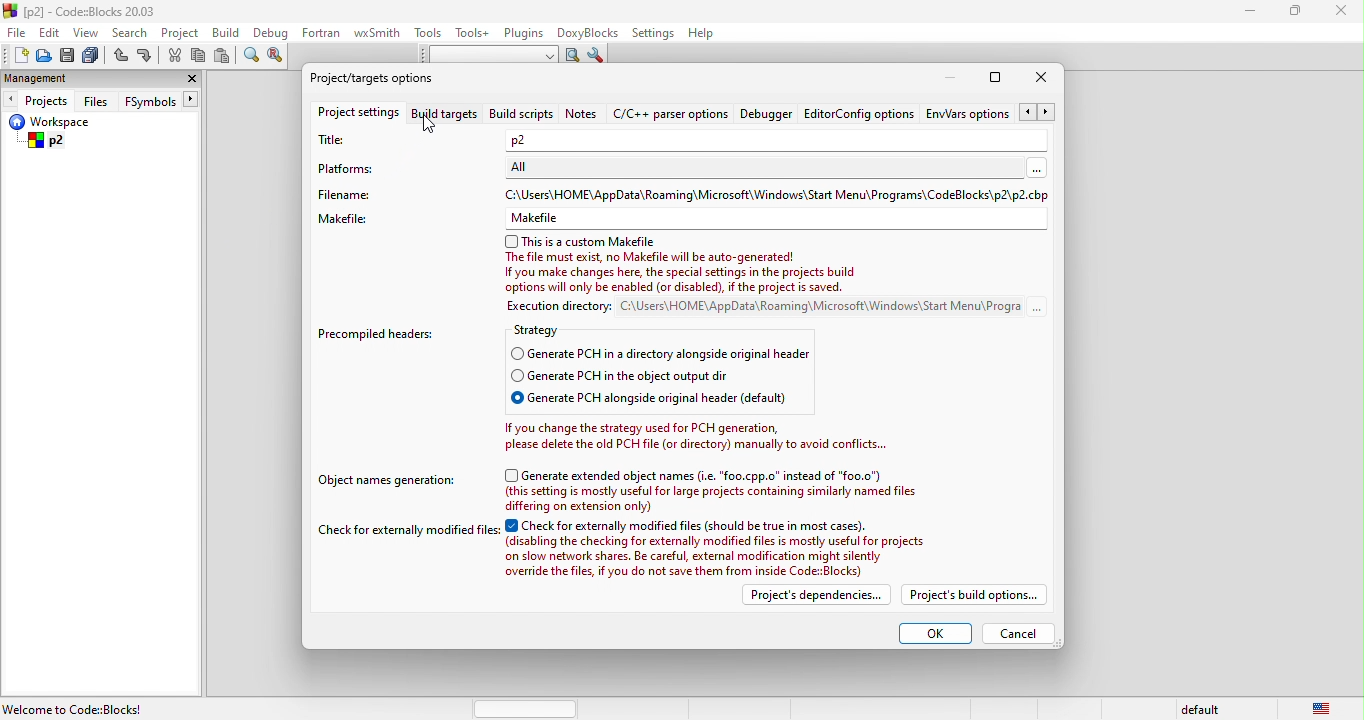  I want to click on copy, so click(200, 58).